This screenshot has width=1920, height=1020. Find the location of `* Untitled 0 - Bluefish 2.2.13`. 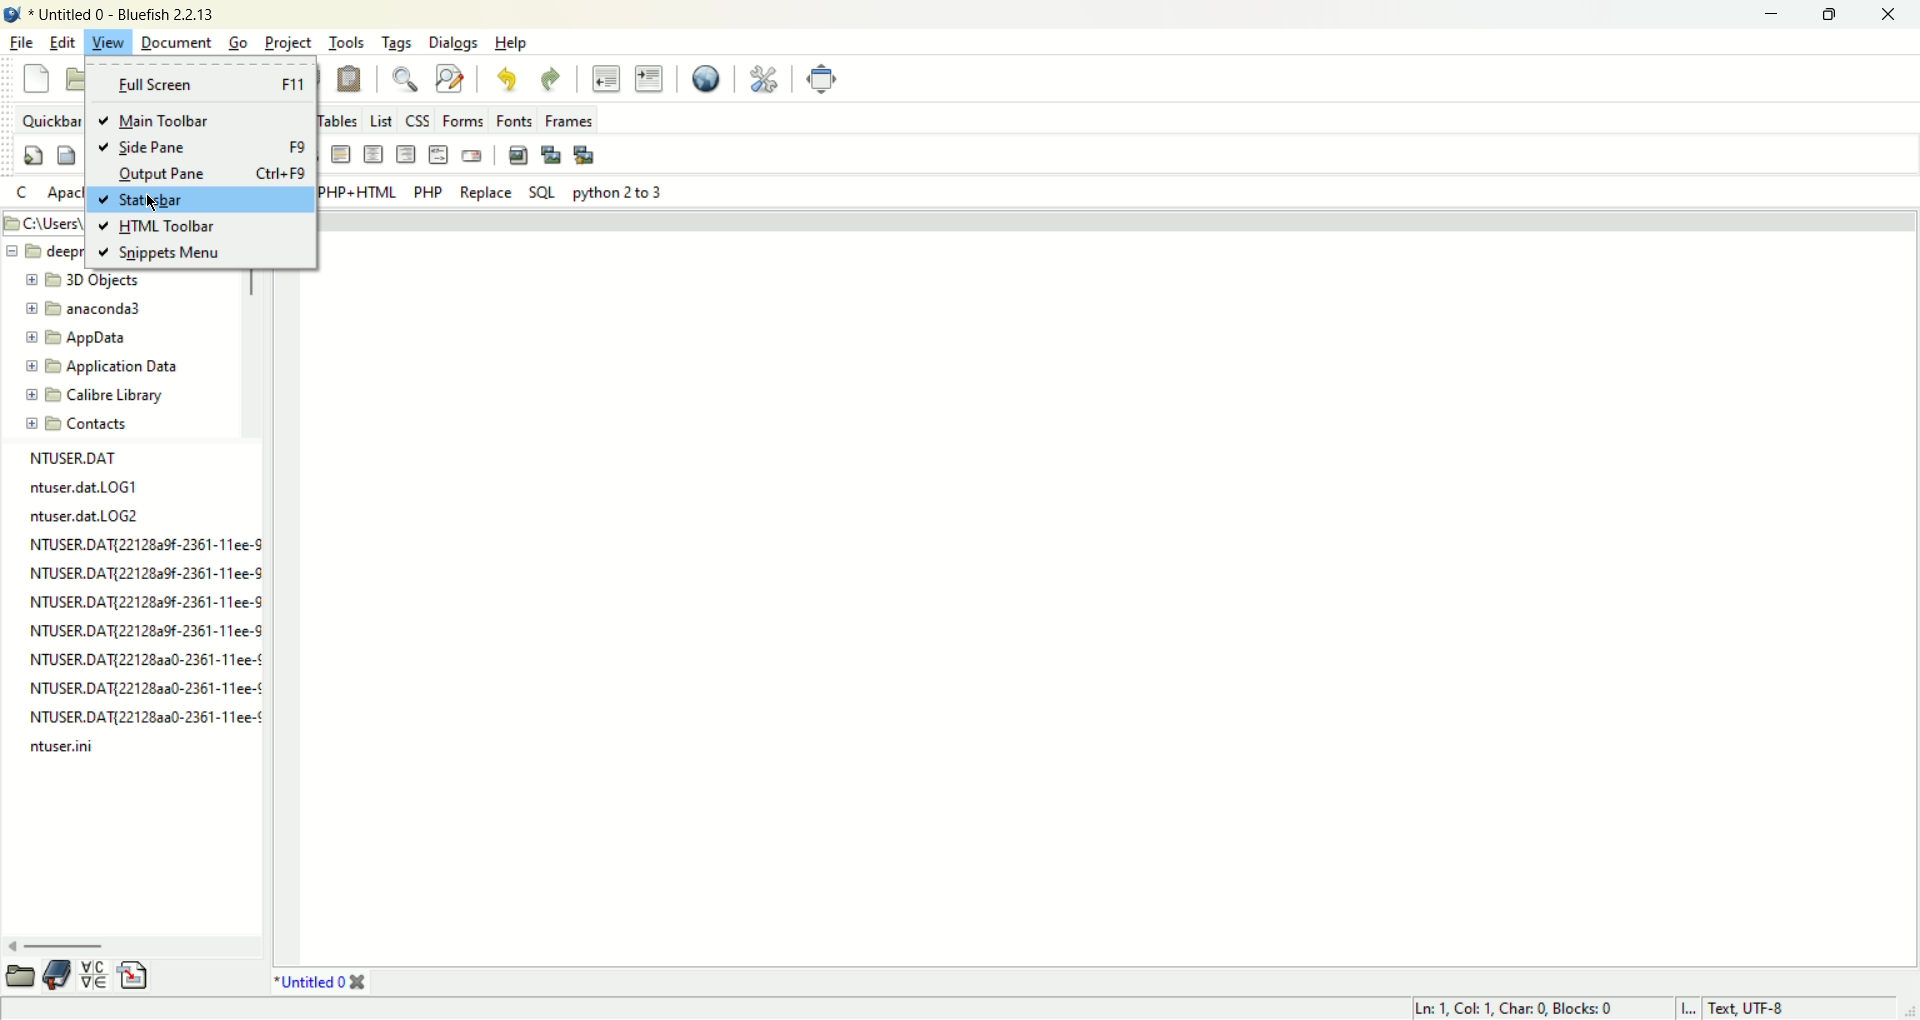

* Untitled 0 - Bluefish 2.2.13 is located at coordinates (121, 15).